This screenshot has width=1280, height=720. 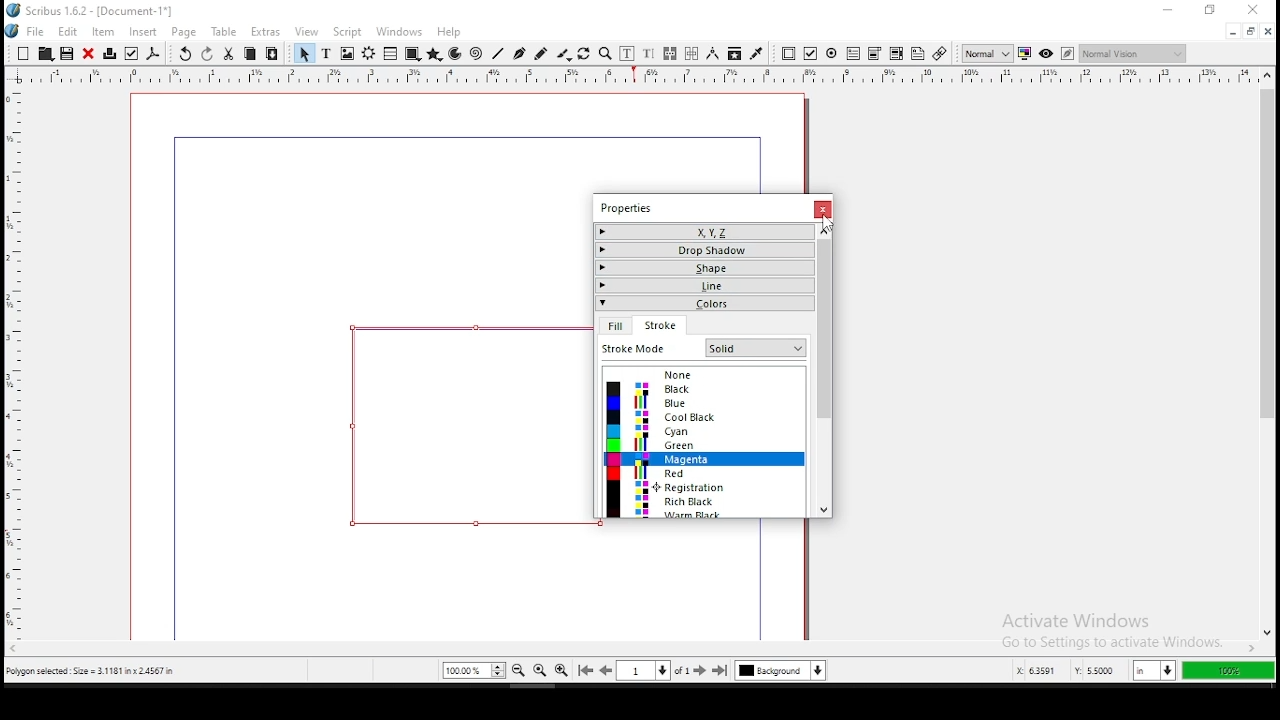 What do you see at coordinates (498, 54) in the screenshot?
I see `line` at bounding box center [498, 54].